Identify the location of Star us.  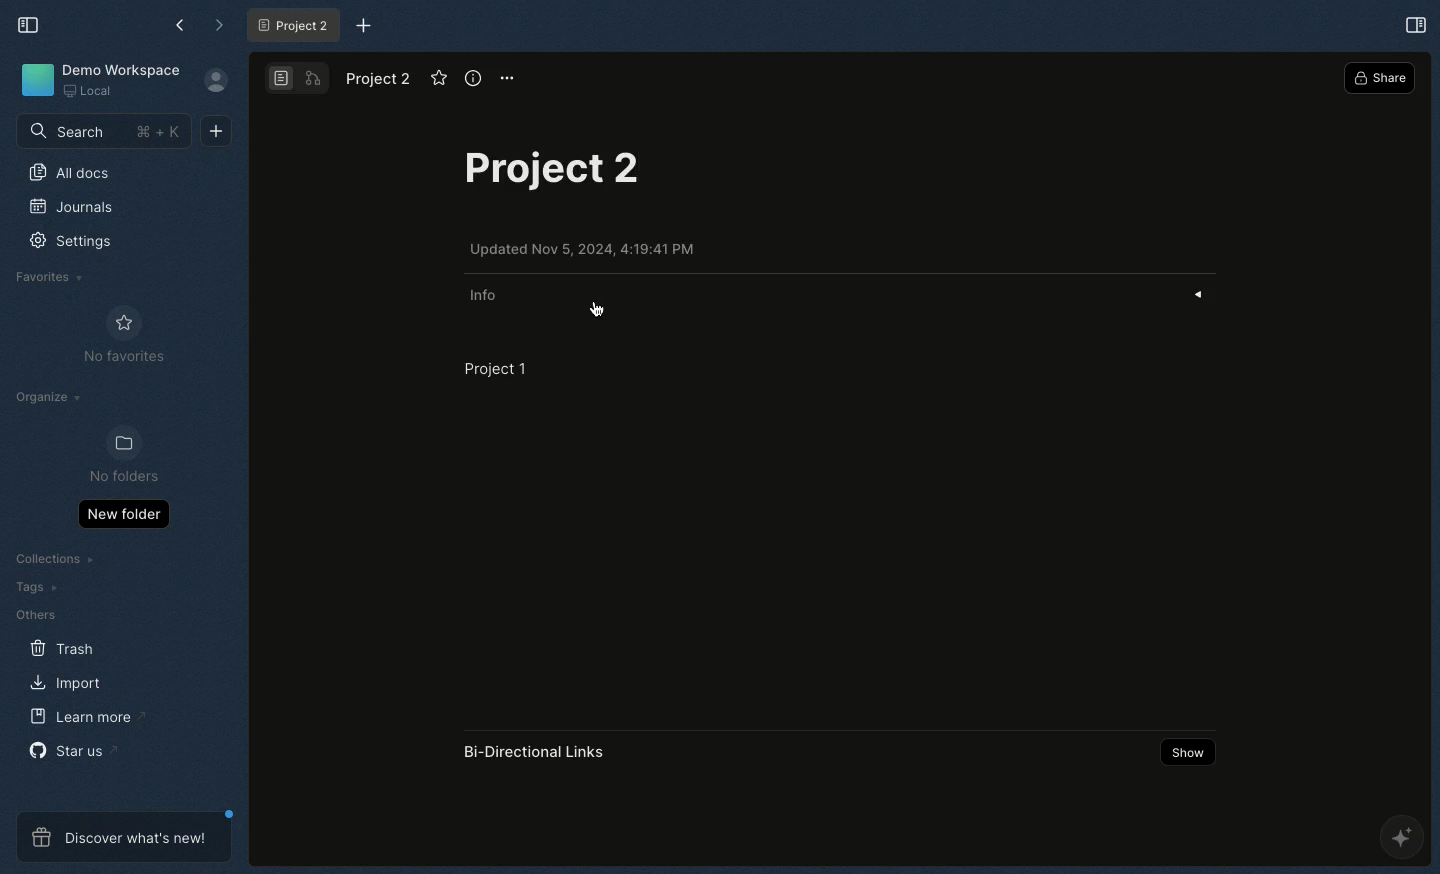
(70, 749).